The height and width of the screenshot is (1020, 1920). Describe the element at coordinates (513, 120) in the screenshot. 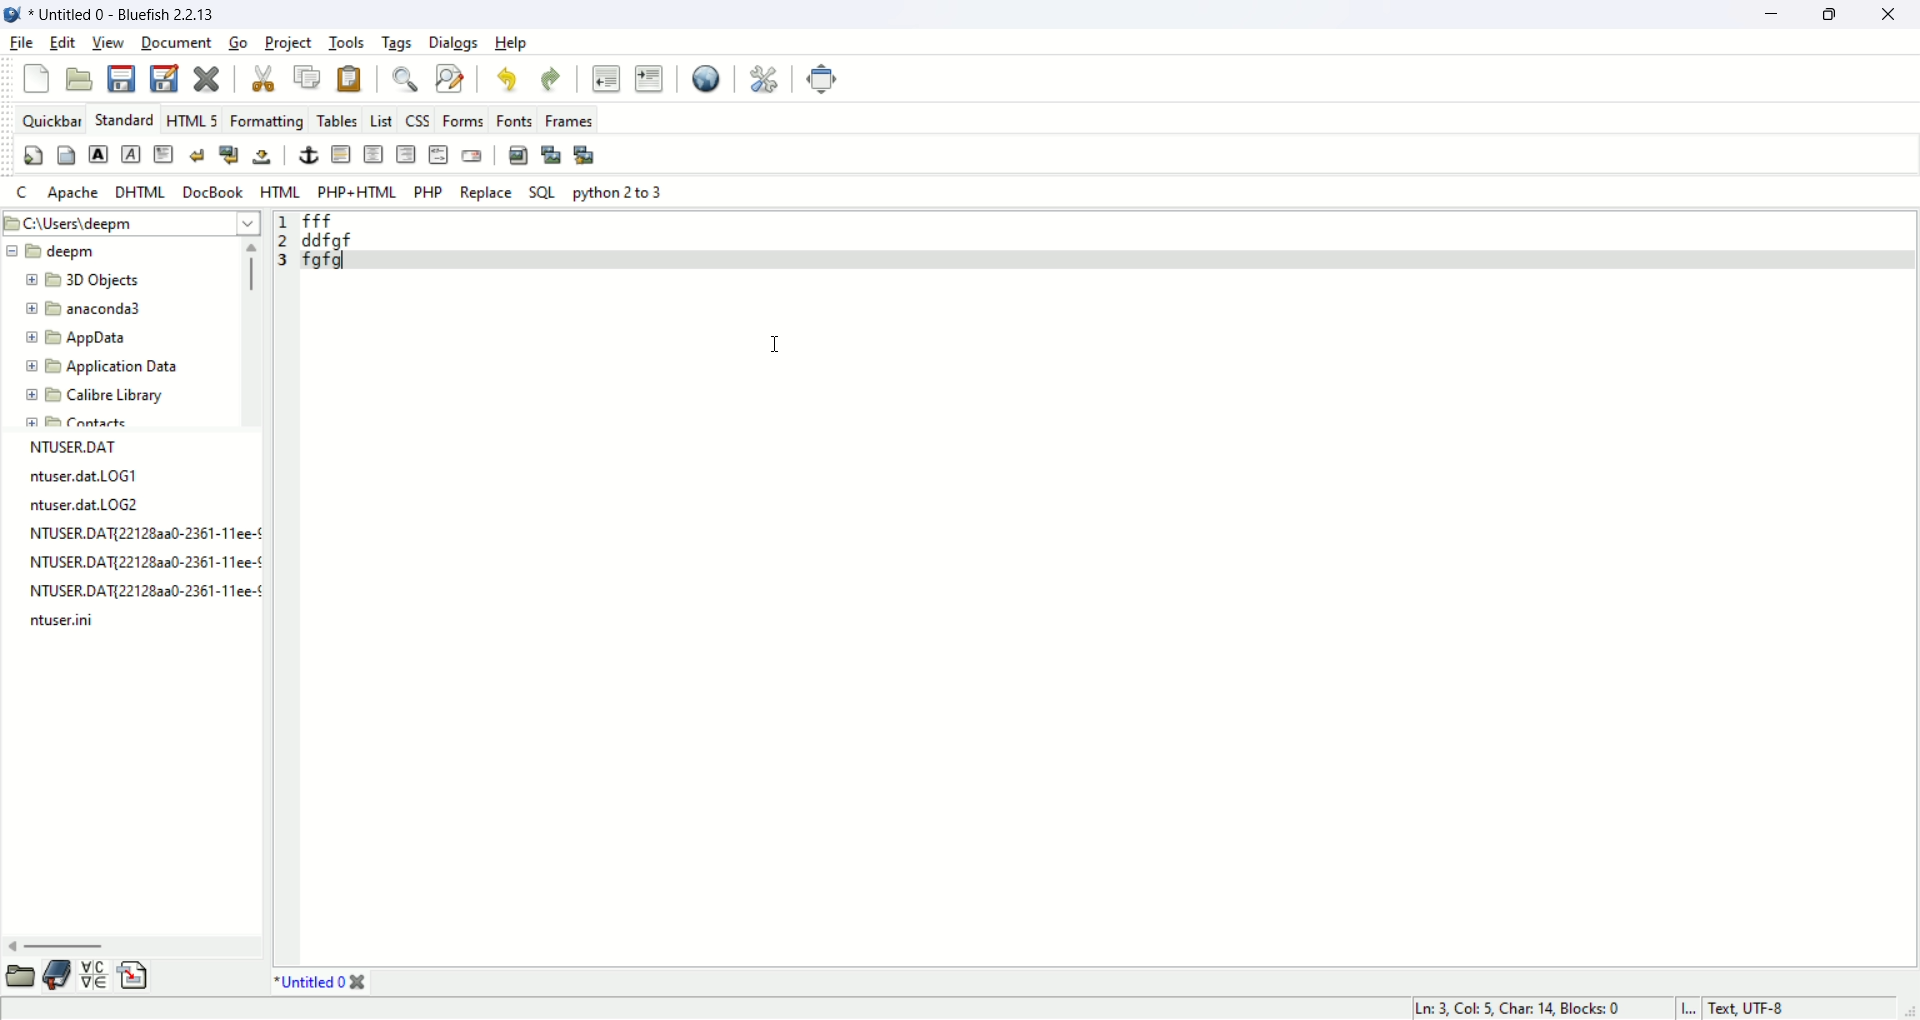

I see `fonts` at that location.